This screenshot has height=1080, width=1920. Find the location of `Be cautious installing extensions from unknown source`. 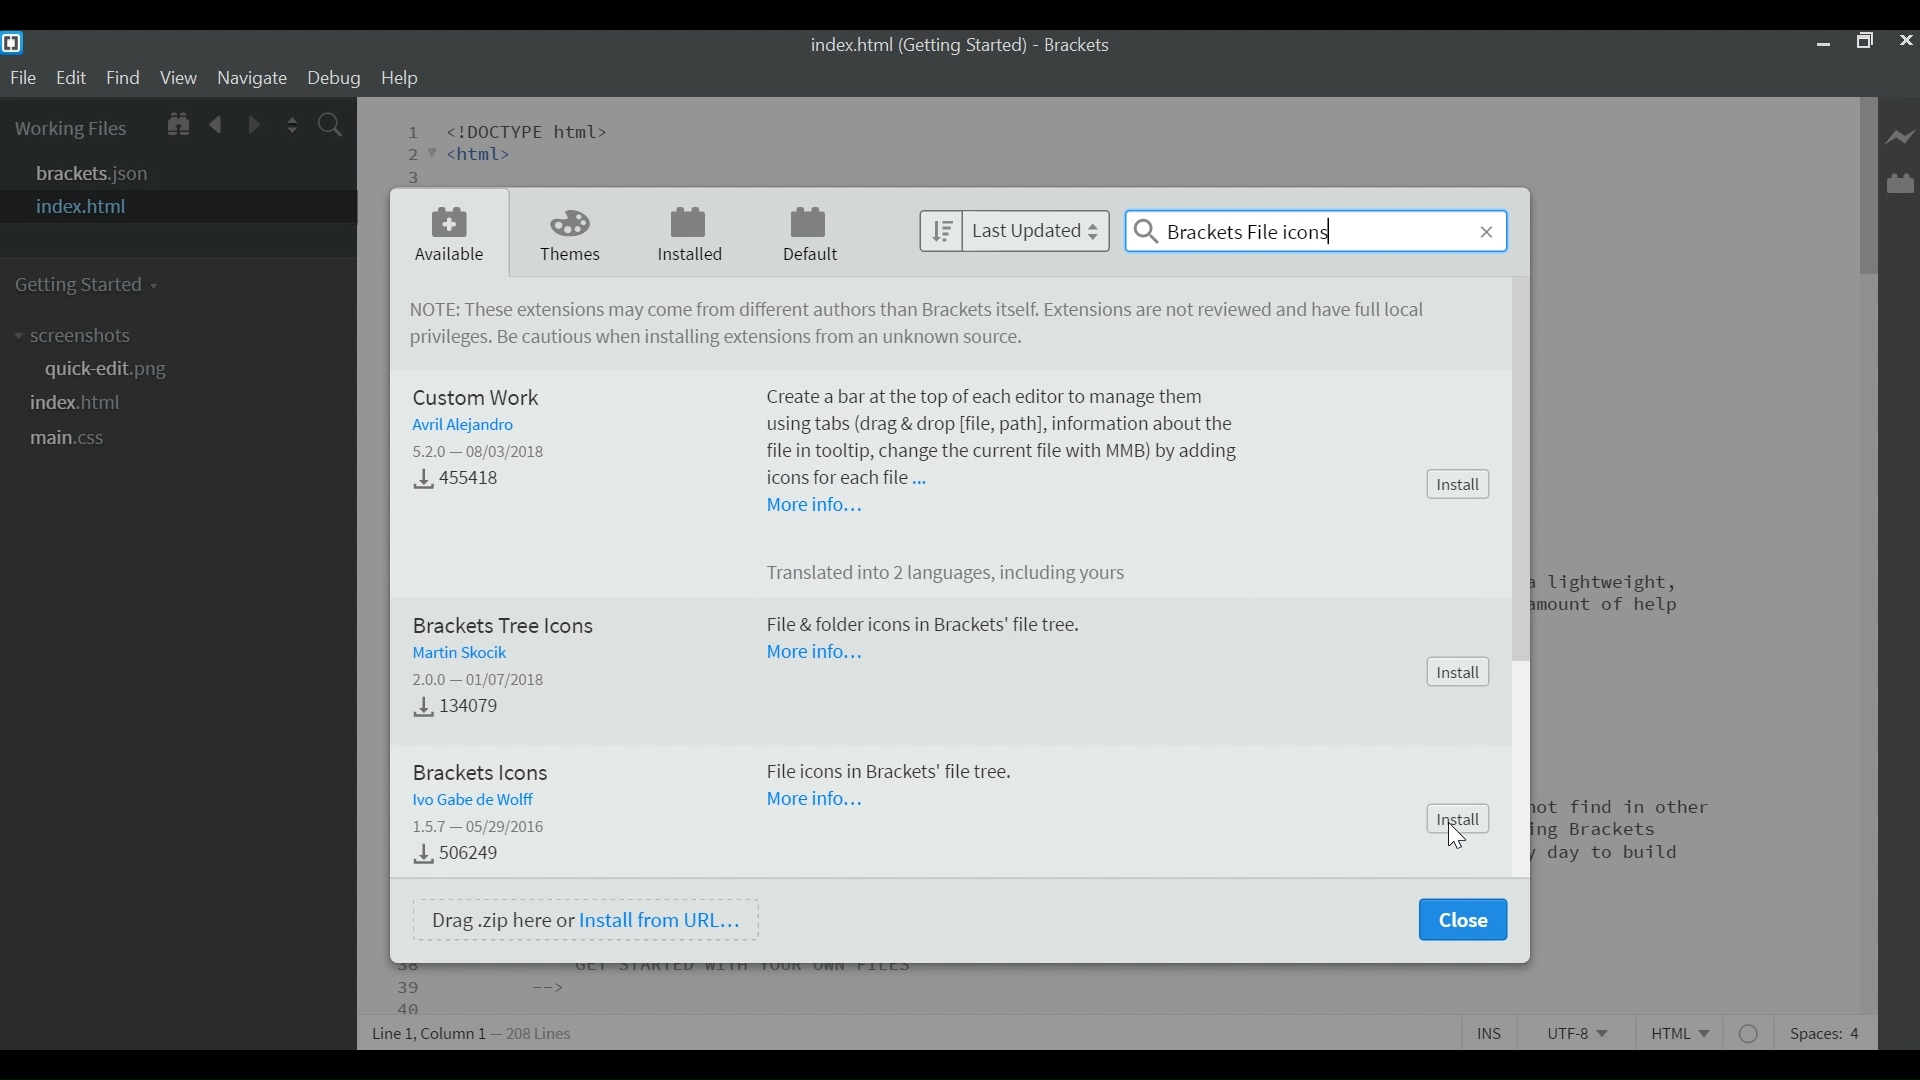

Be cautious installing extensions from unknown source is located at coordinates (715, 339).